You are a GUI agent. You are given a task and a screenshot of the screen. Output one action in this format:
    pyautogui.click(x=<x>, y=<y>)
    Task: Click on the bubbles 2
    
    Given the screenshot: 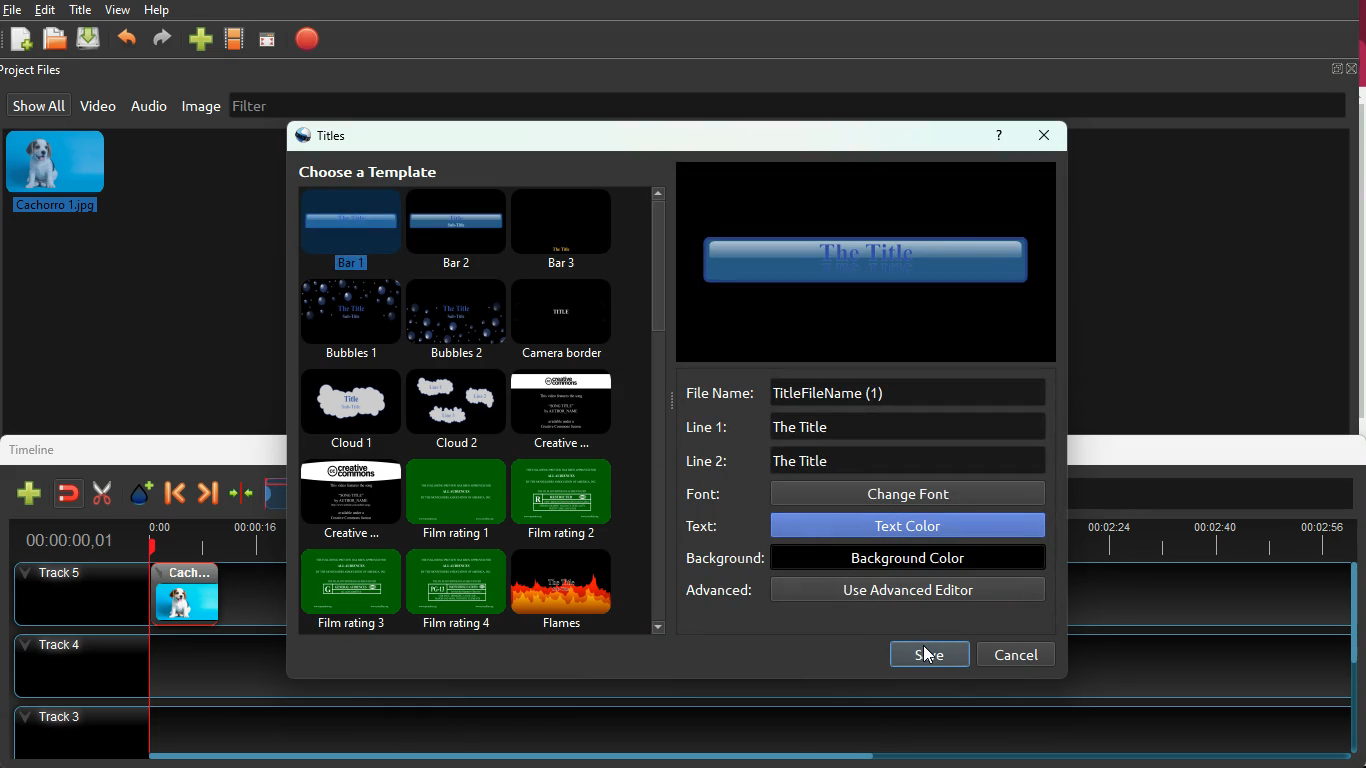 What is the action you would take?
    pyautogui.click(x=455, y=319)
    